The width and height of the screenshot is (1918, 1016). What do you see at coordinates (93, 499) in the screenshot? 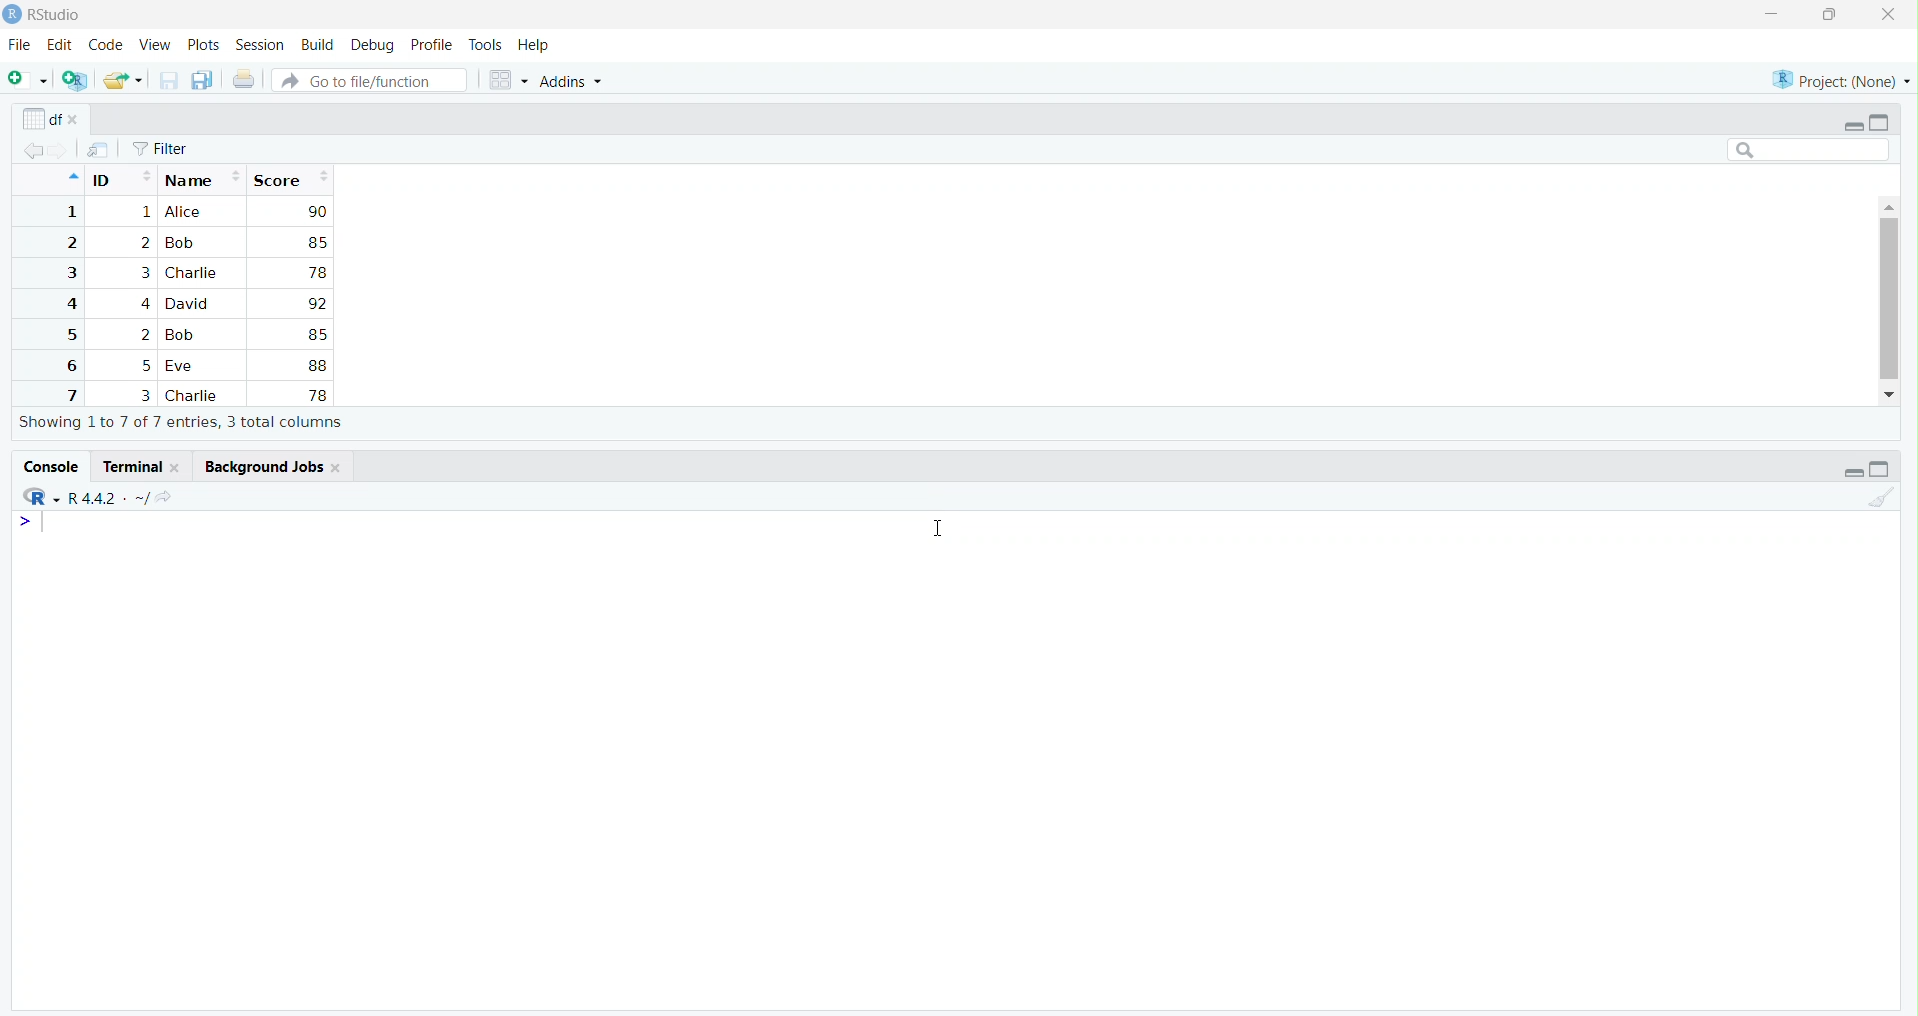
I see `R 4.4.2` at bounding box center [93, 499].